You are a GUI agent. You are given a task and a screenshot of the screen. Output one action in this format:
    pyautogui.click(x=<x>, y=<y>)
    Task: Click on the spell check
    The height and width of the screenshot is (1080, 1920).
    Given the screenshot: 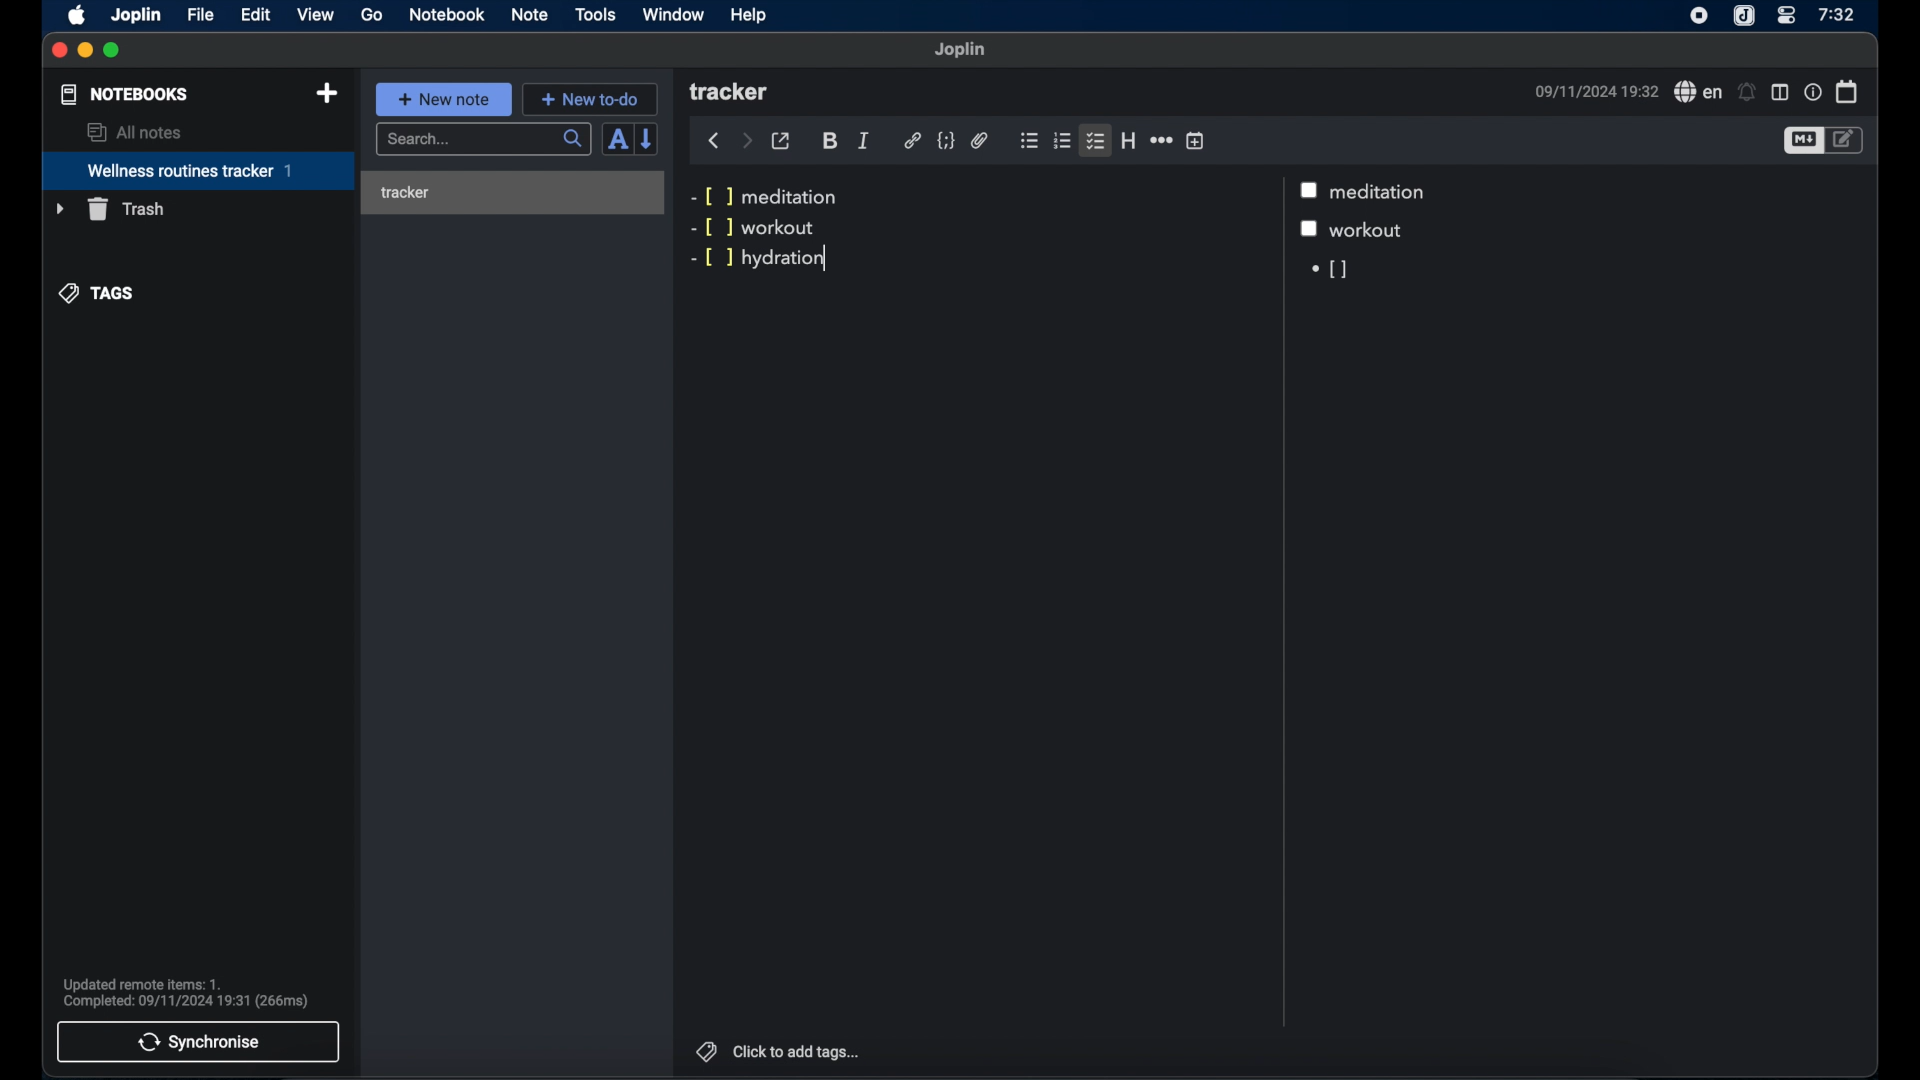 What is the action you would take?
    pyautogui.click(x=1695, y=91)
    